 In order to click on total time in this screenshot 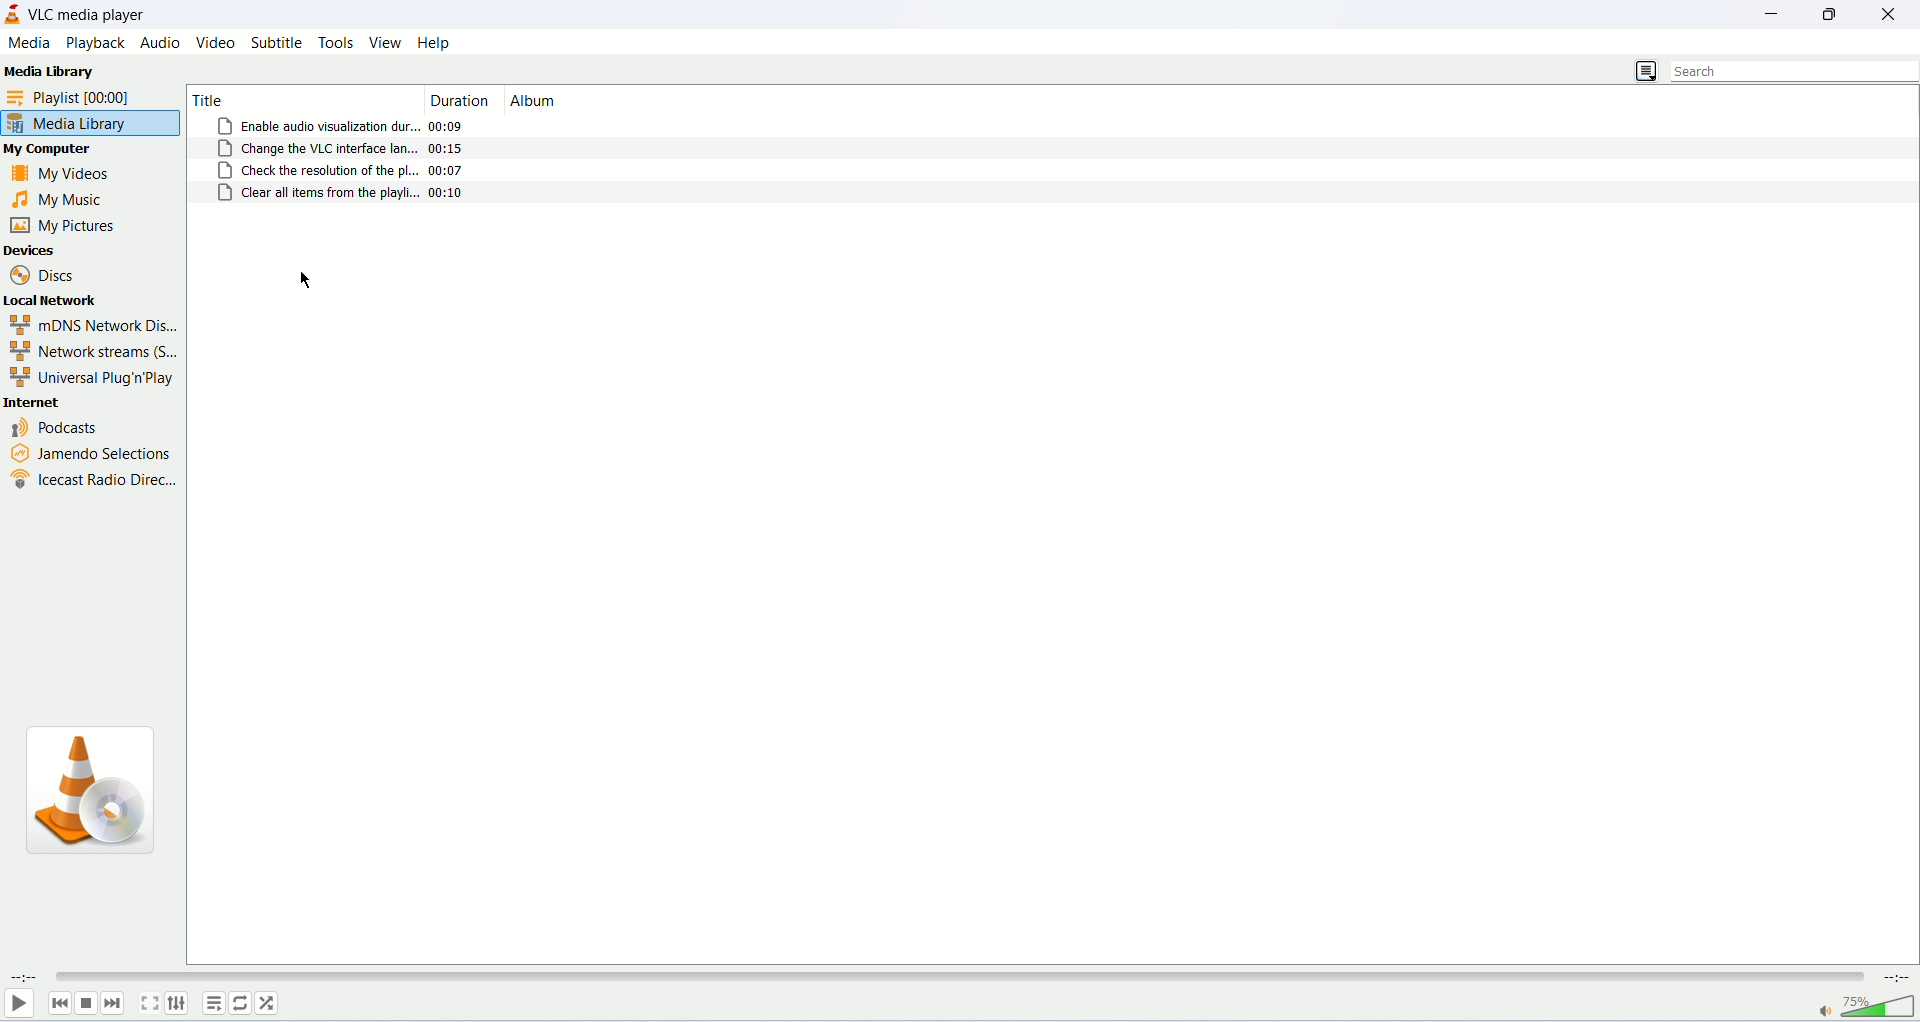, I will do `click(1897, 975)`.